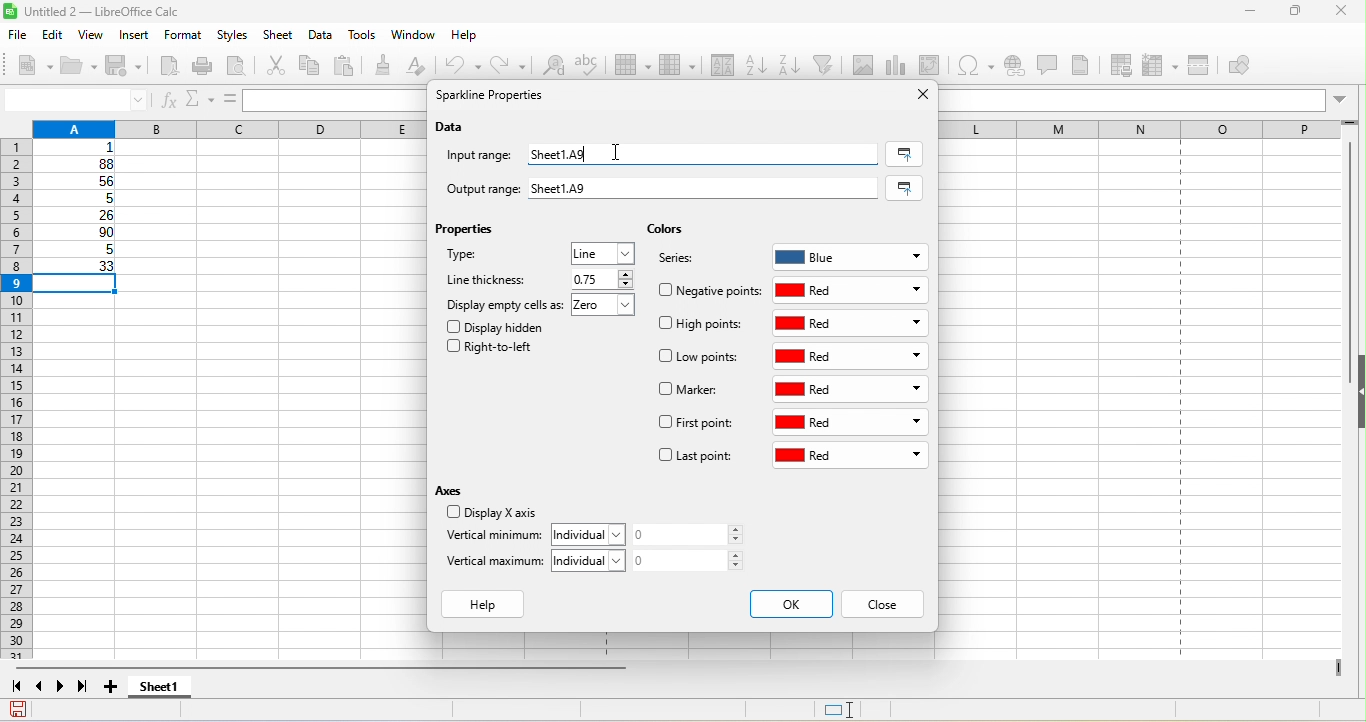 This screenshot has width=1366, height=722. I want to click on 26, so click(79, 216).